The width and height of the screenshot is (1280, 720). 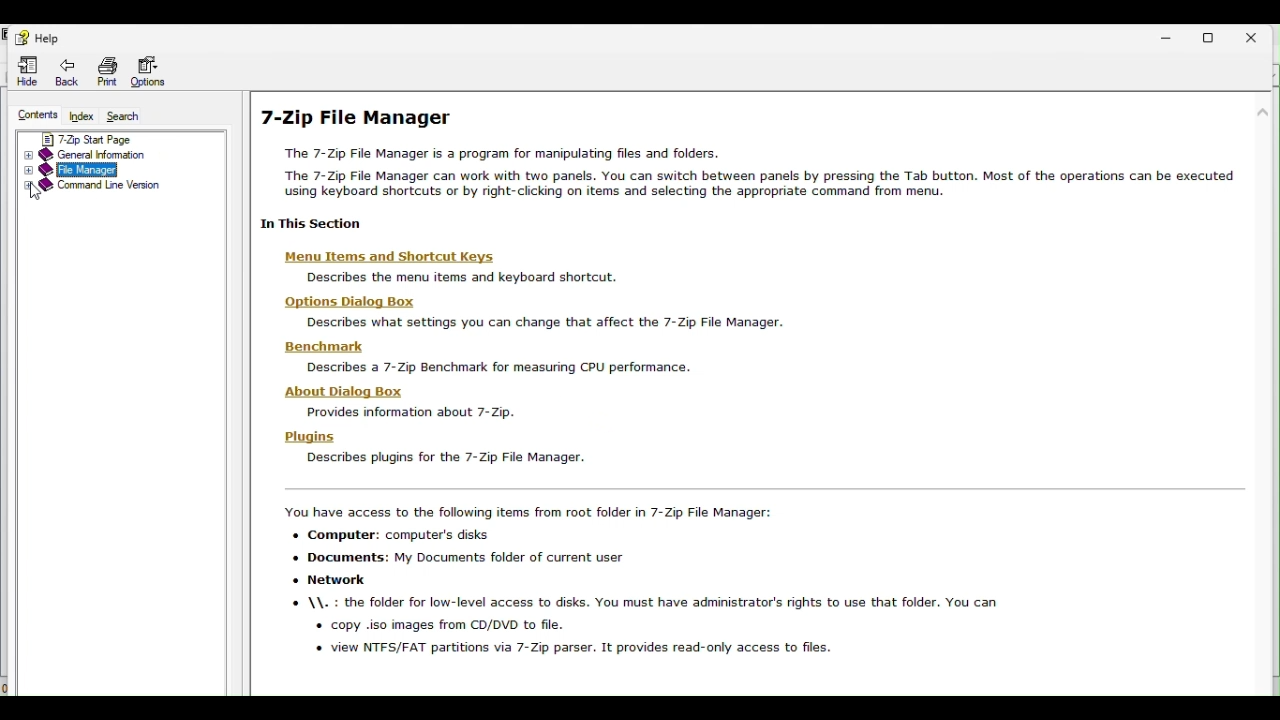 What do you see at coordinates (310, 435) in the screenshot?
I see `Plugins` at bounding box center [310, 435].